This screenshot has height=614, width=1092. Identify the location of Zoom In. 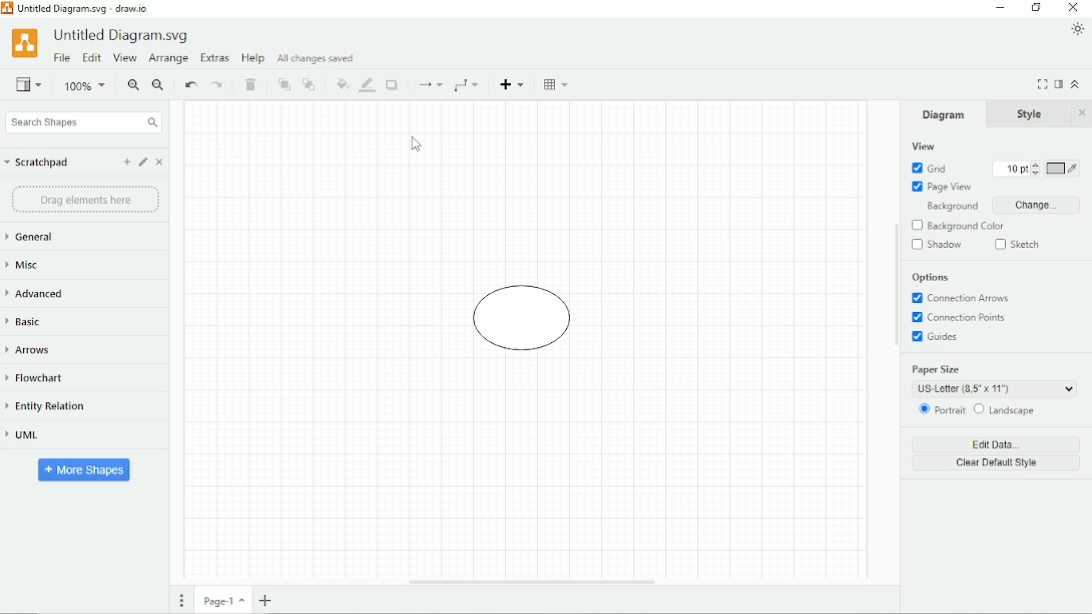
(134, 85).